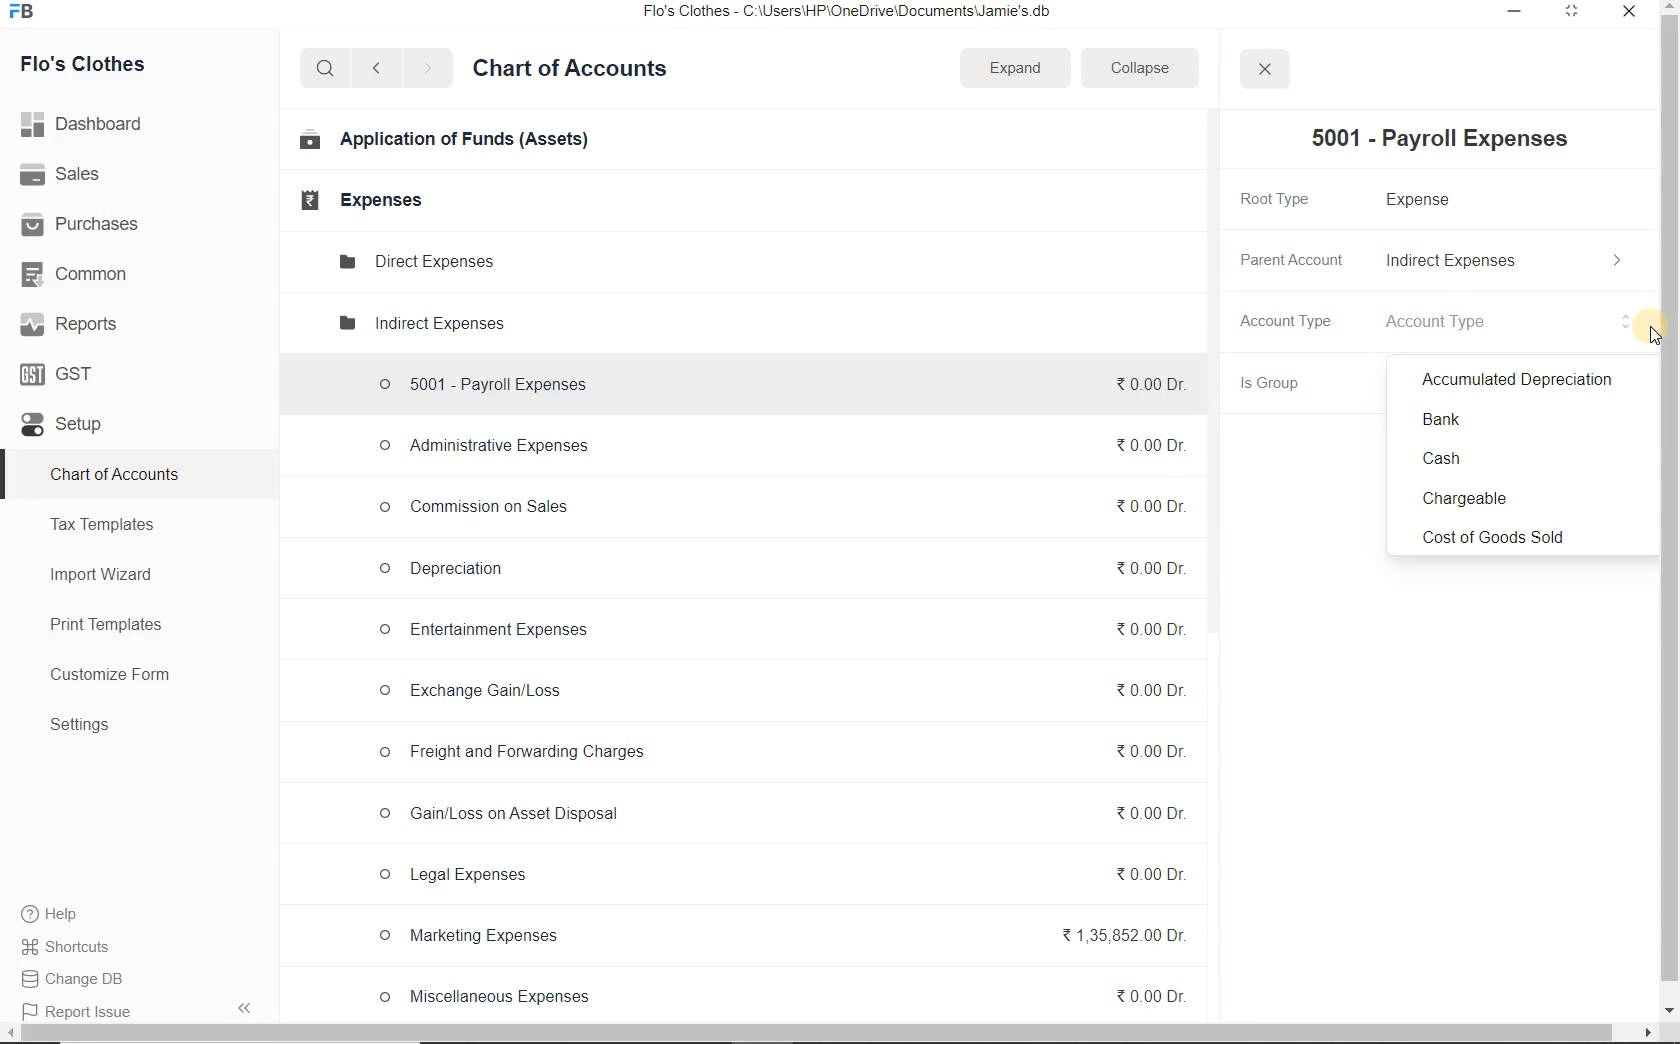 The image size is (1680, 1044). What do you see at coordinates (103, 574) in the screenshot?
I see `Import Wizard` at bounding box center [103, 574].